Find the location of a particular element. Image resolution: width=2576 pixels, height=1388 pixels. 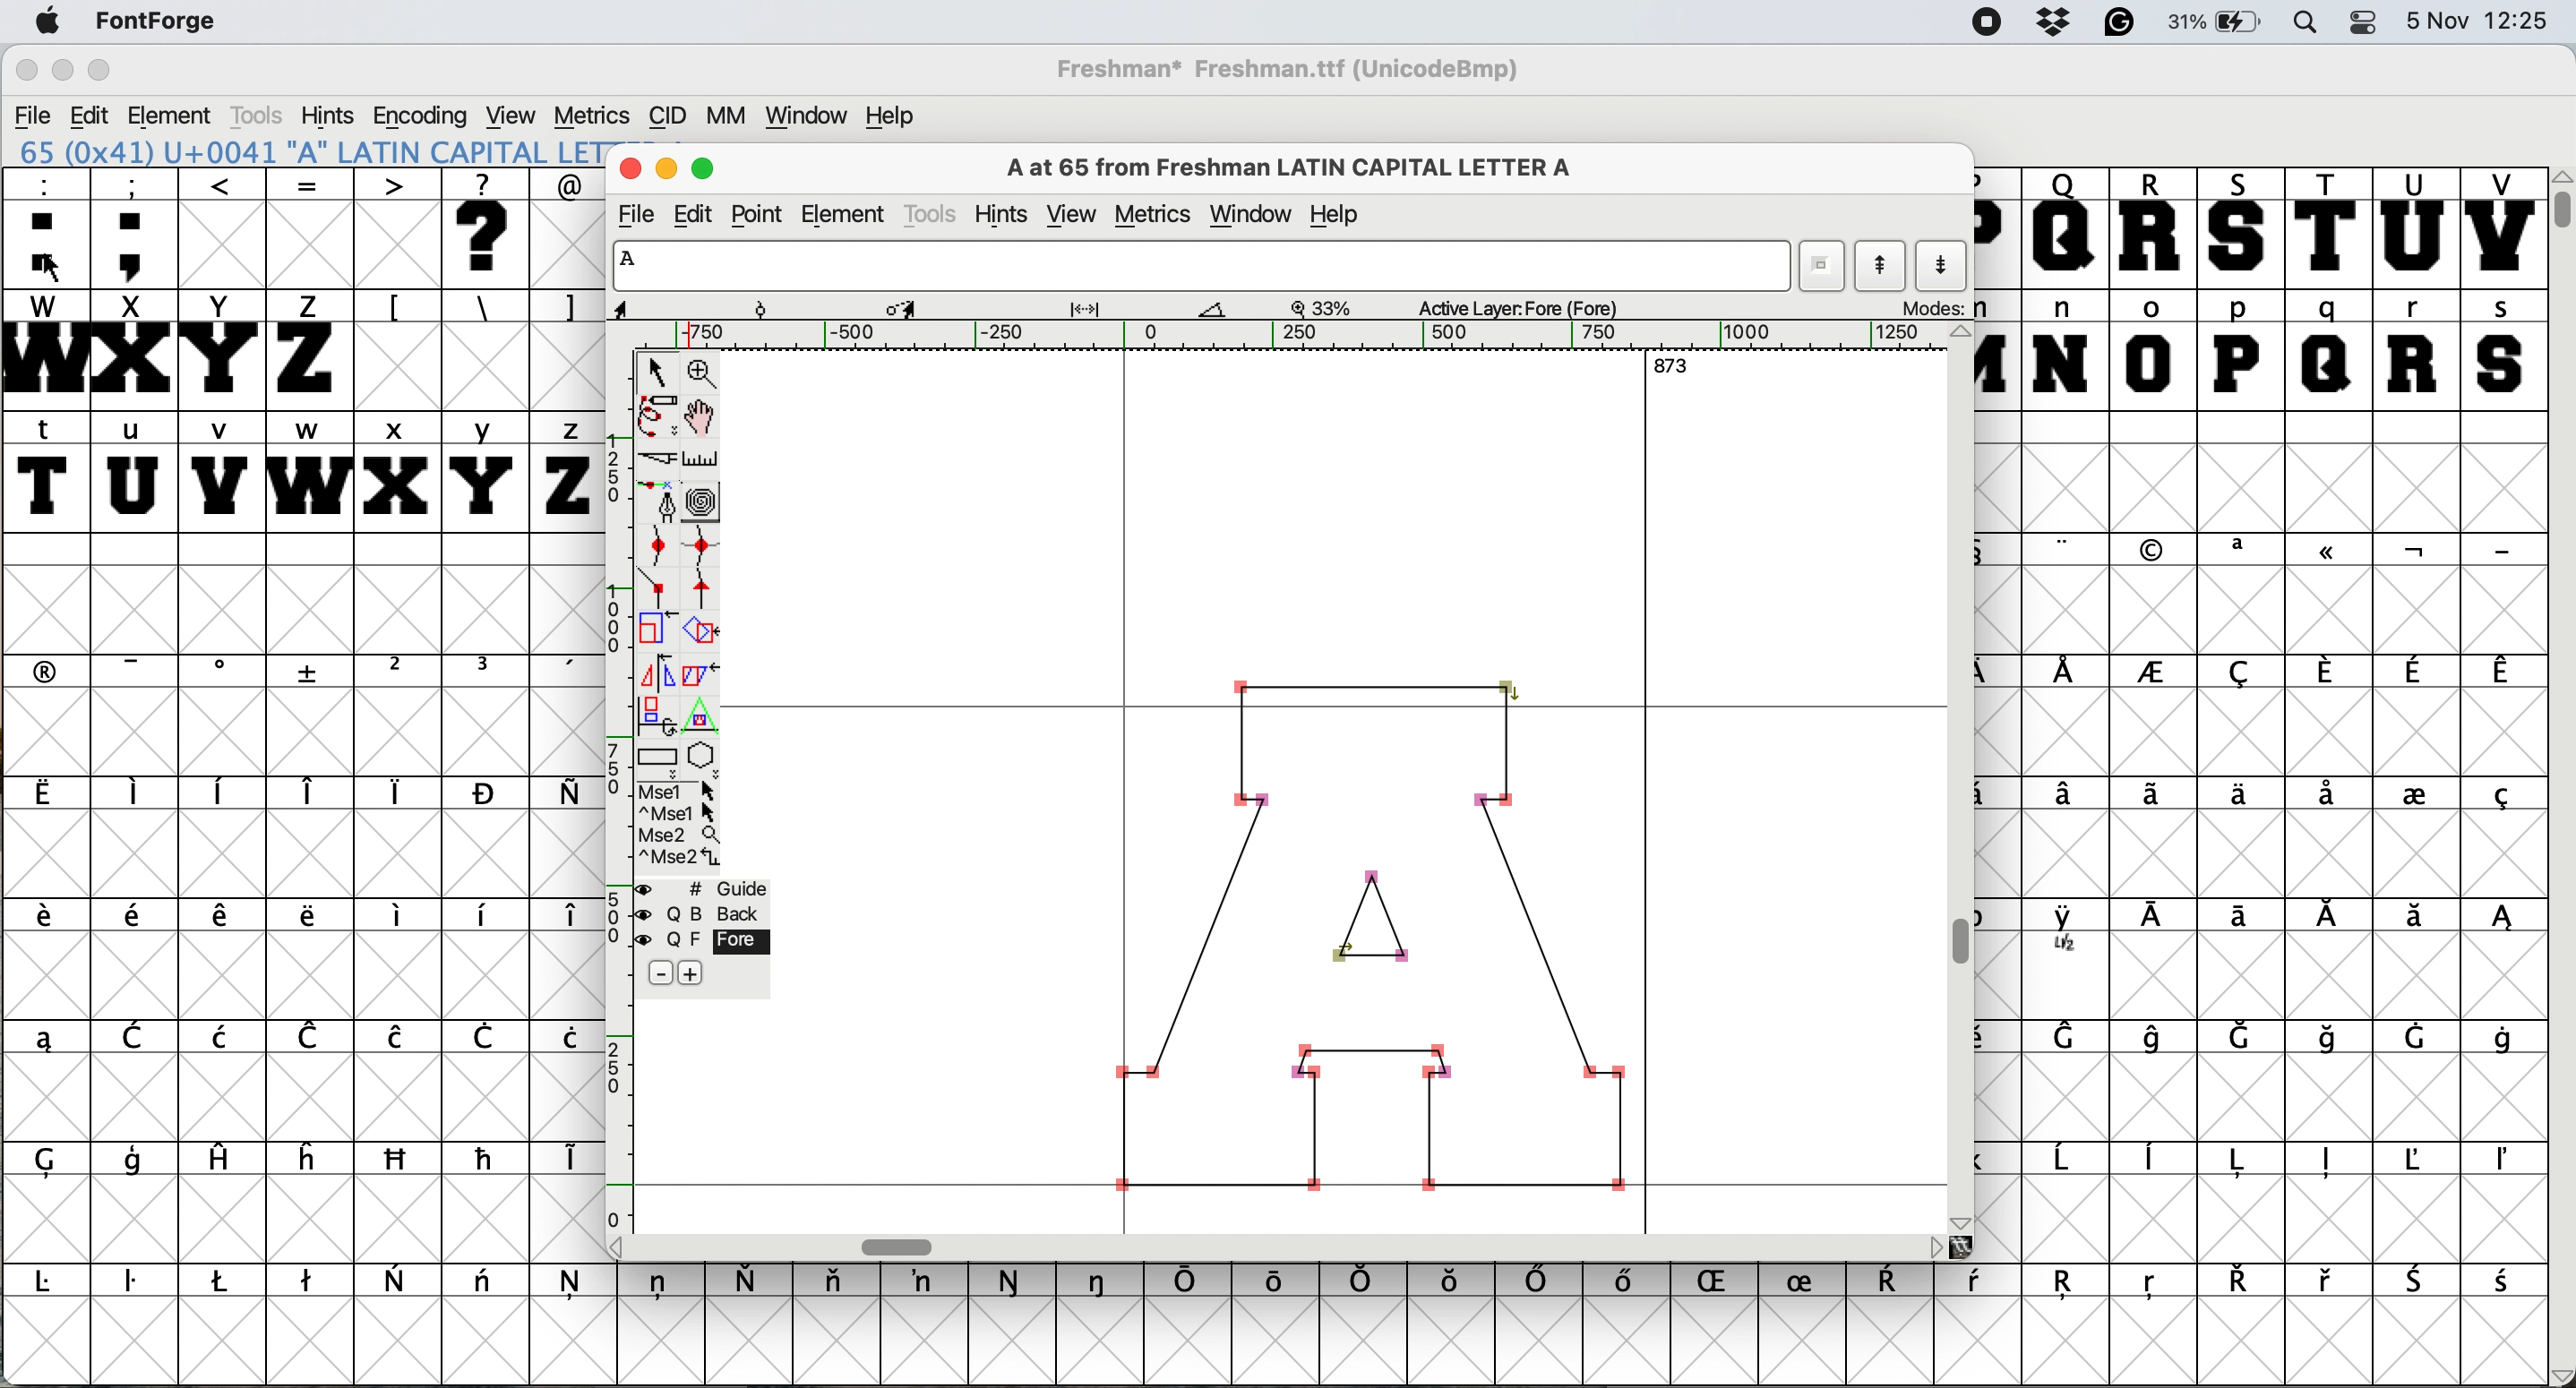

cut splines in two is located at coordinates (658, 457).